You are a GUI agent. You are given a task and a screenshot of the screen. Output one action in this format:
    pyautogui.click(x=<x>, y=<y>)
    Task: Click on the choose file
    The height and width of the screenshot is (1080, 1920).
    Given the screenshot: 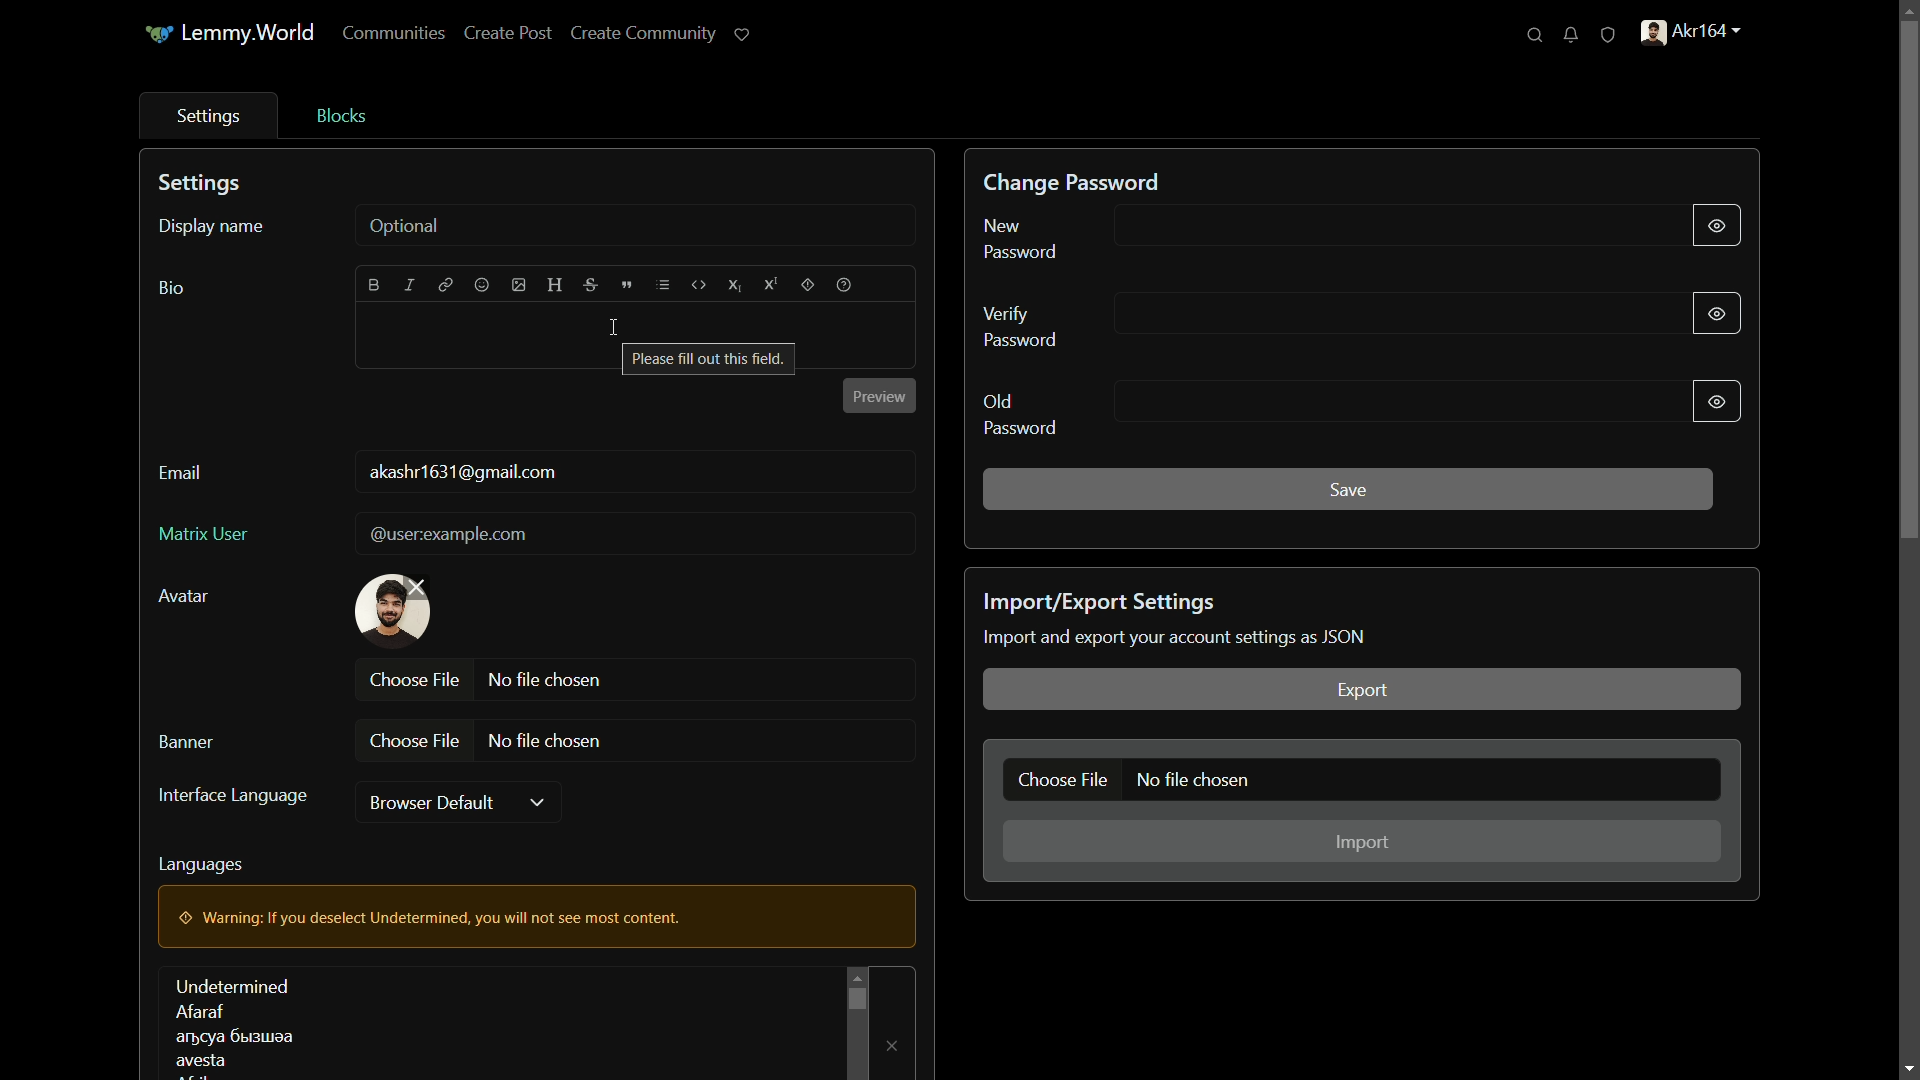 What is the action you would take?
    pyautogui.click(x=415, y=741)
    